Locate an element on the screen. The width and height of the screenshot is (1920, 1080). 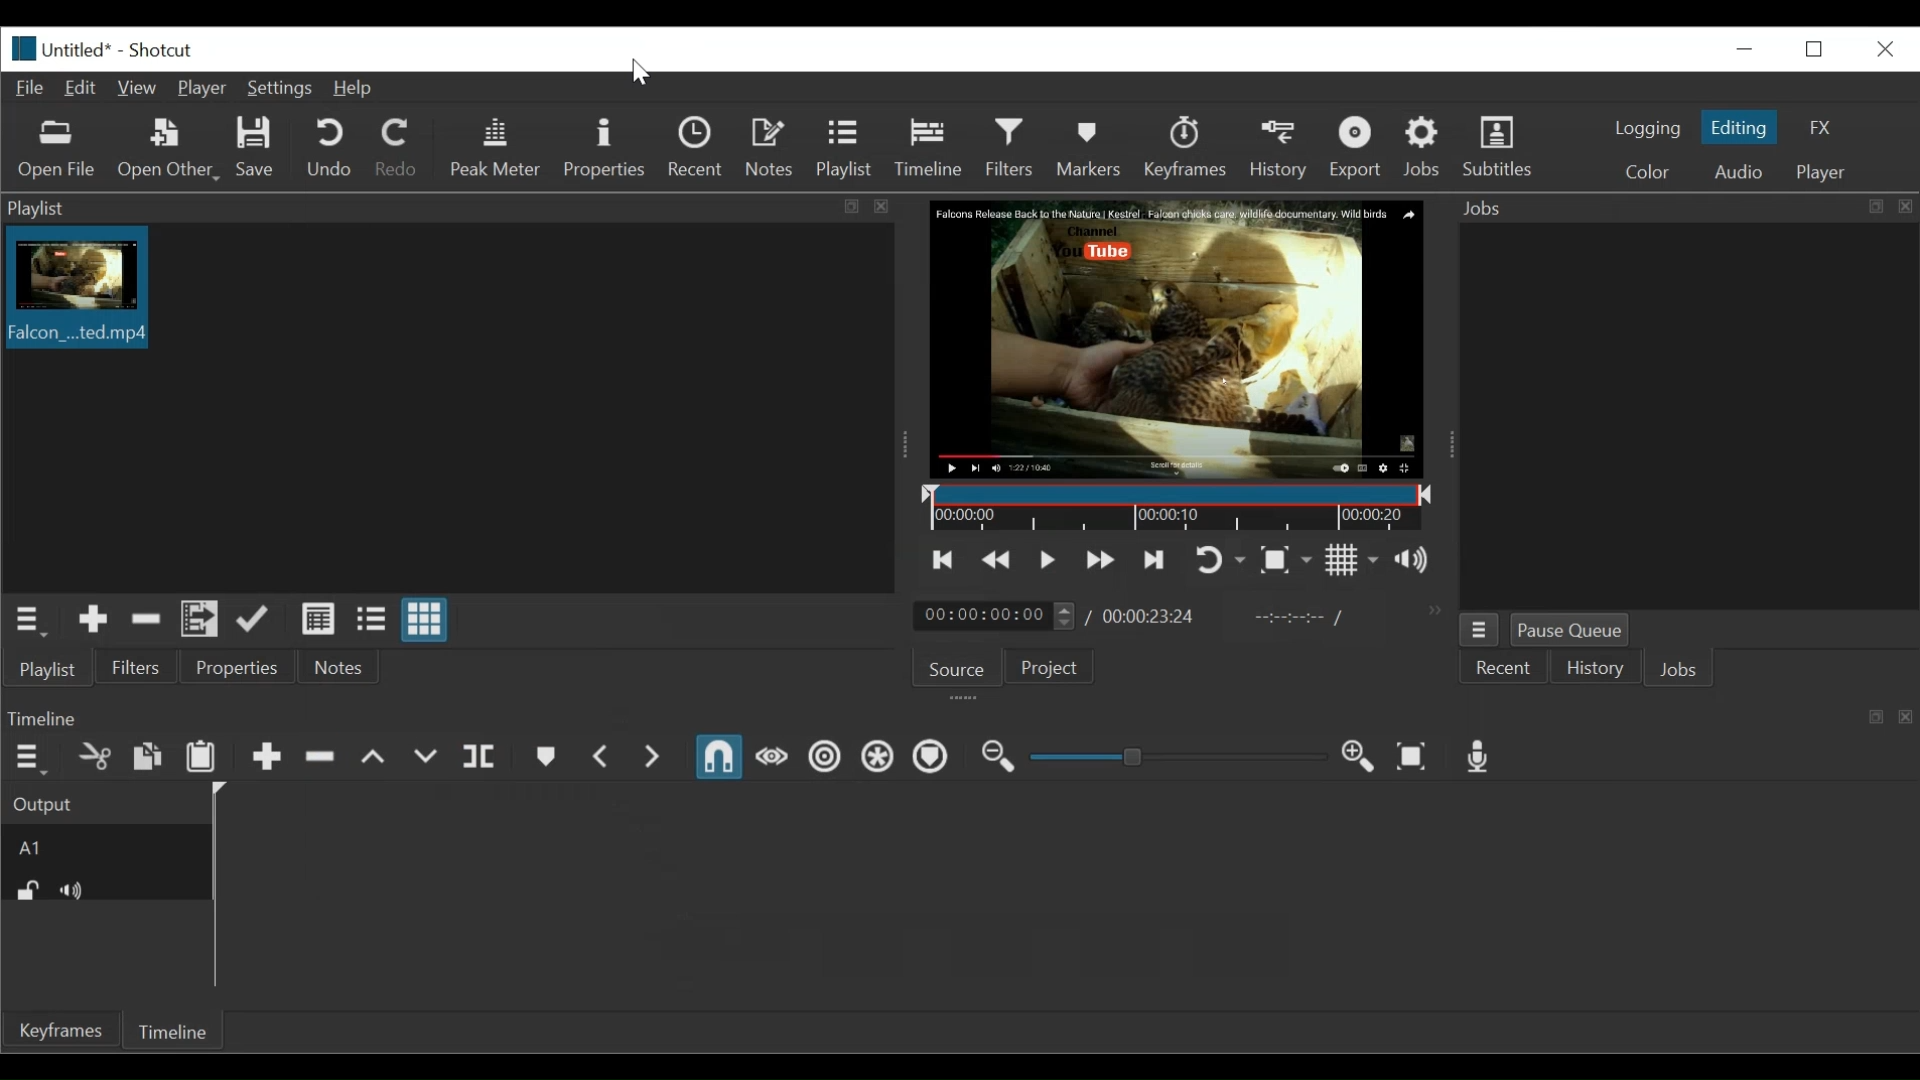
Playlist is located at coordinates (450, 208).